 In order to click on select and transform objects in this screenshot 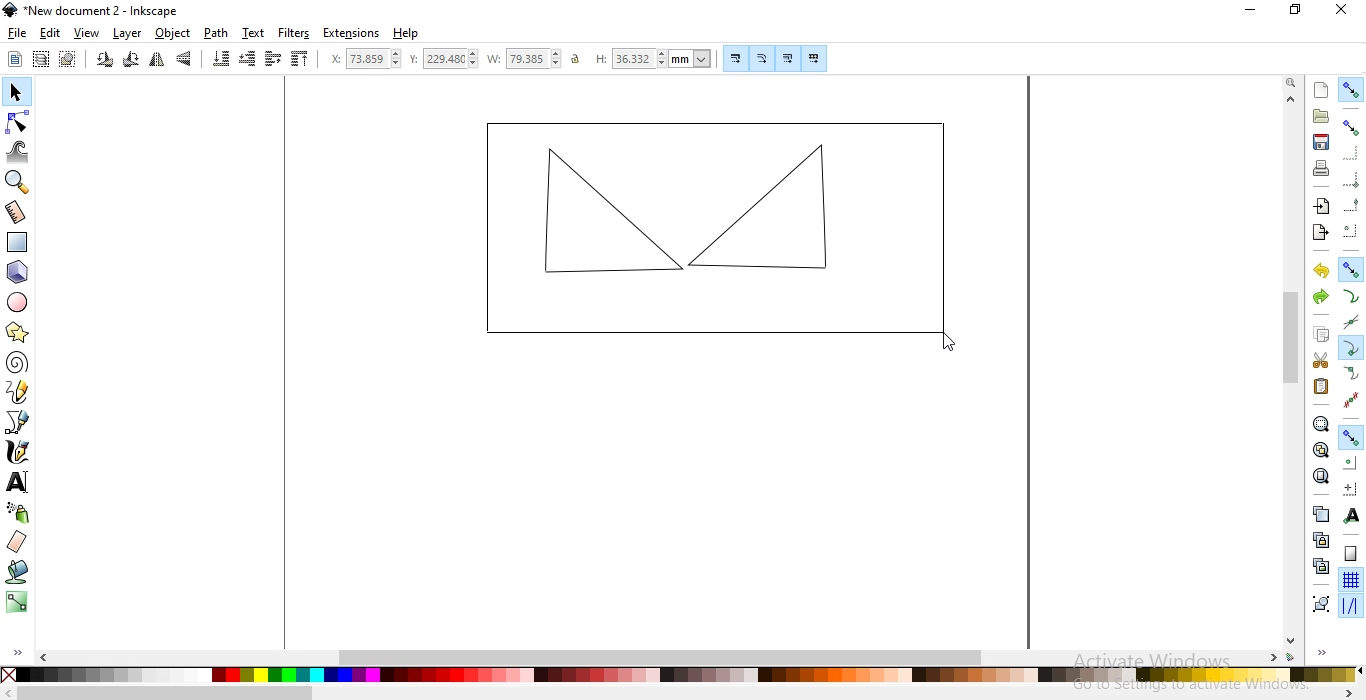, I will do `click(15, 92)`.